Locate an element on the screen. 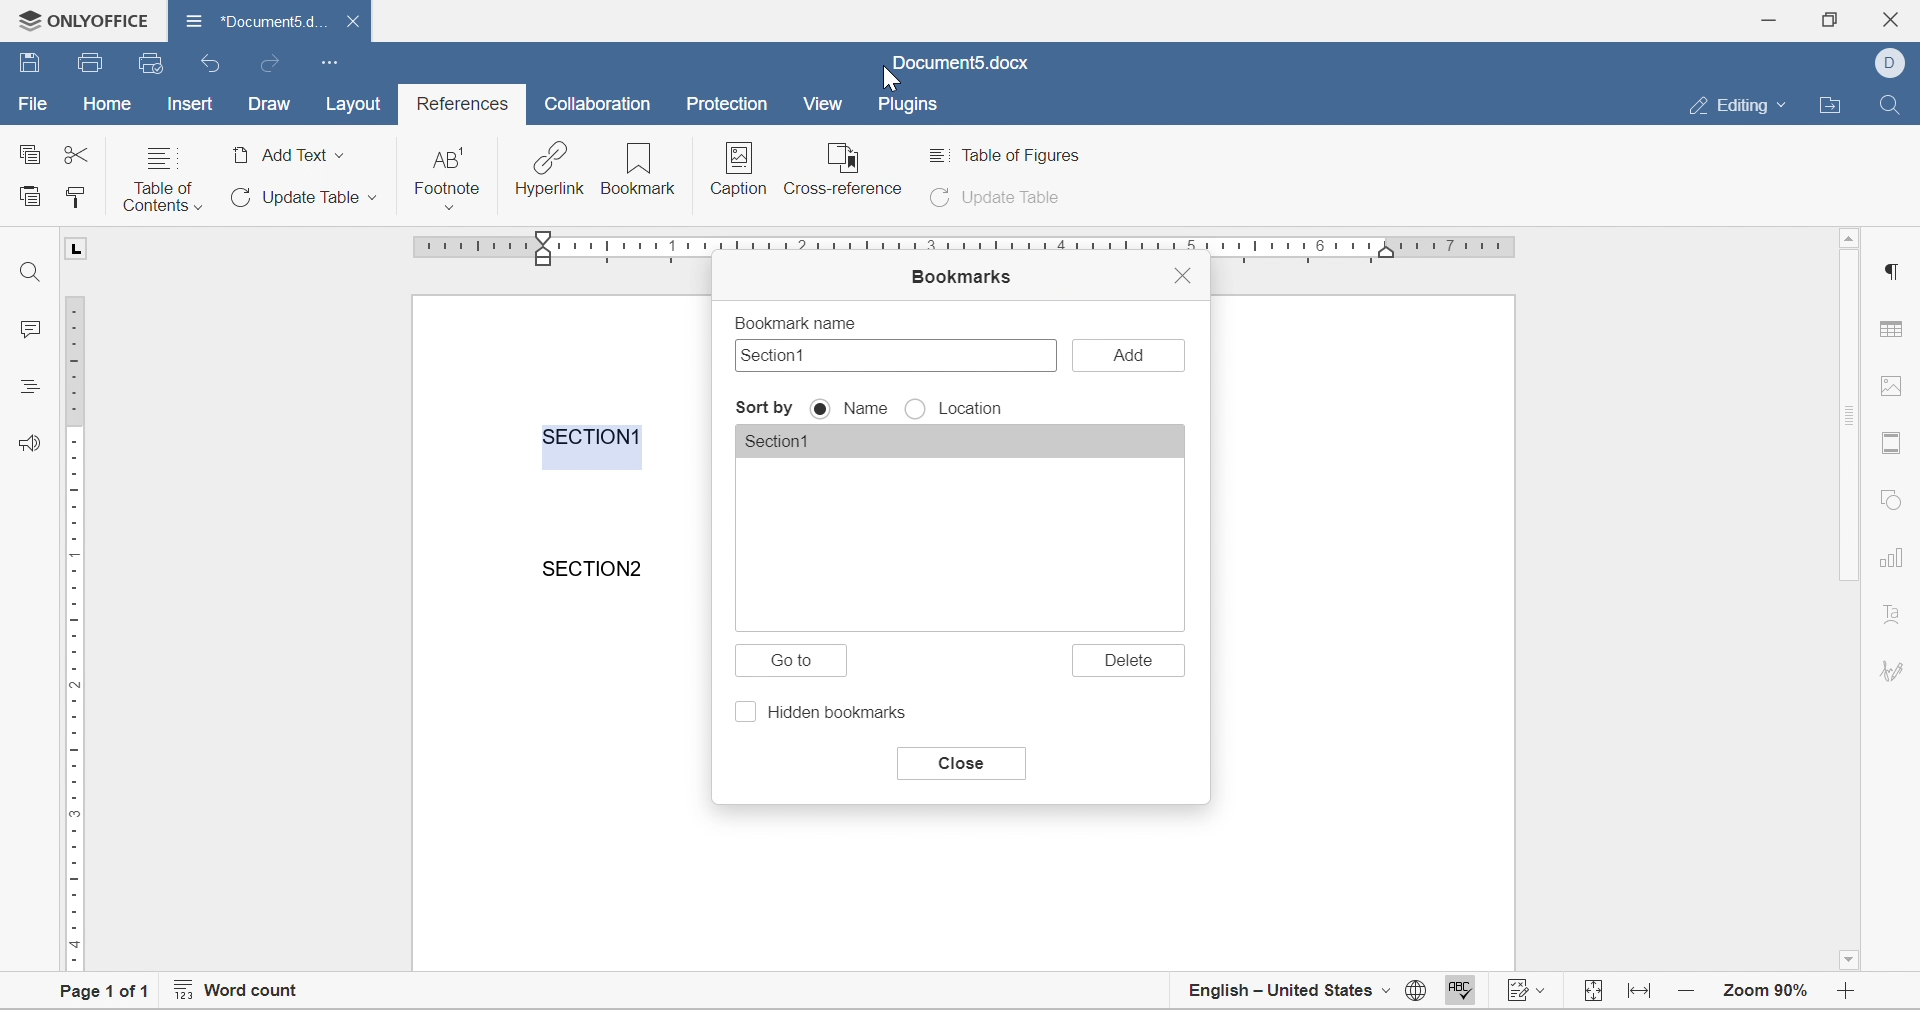 The width and height of the screenshot is (1920, 1010). find is located at coordinates (31, 272).